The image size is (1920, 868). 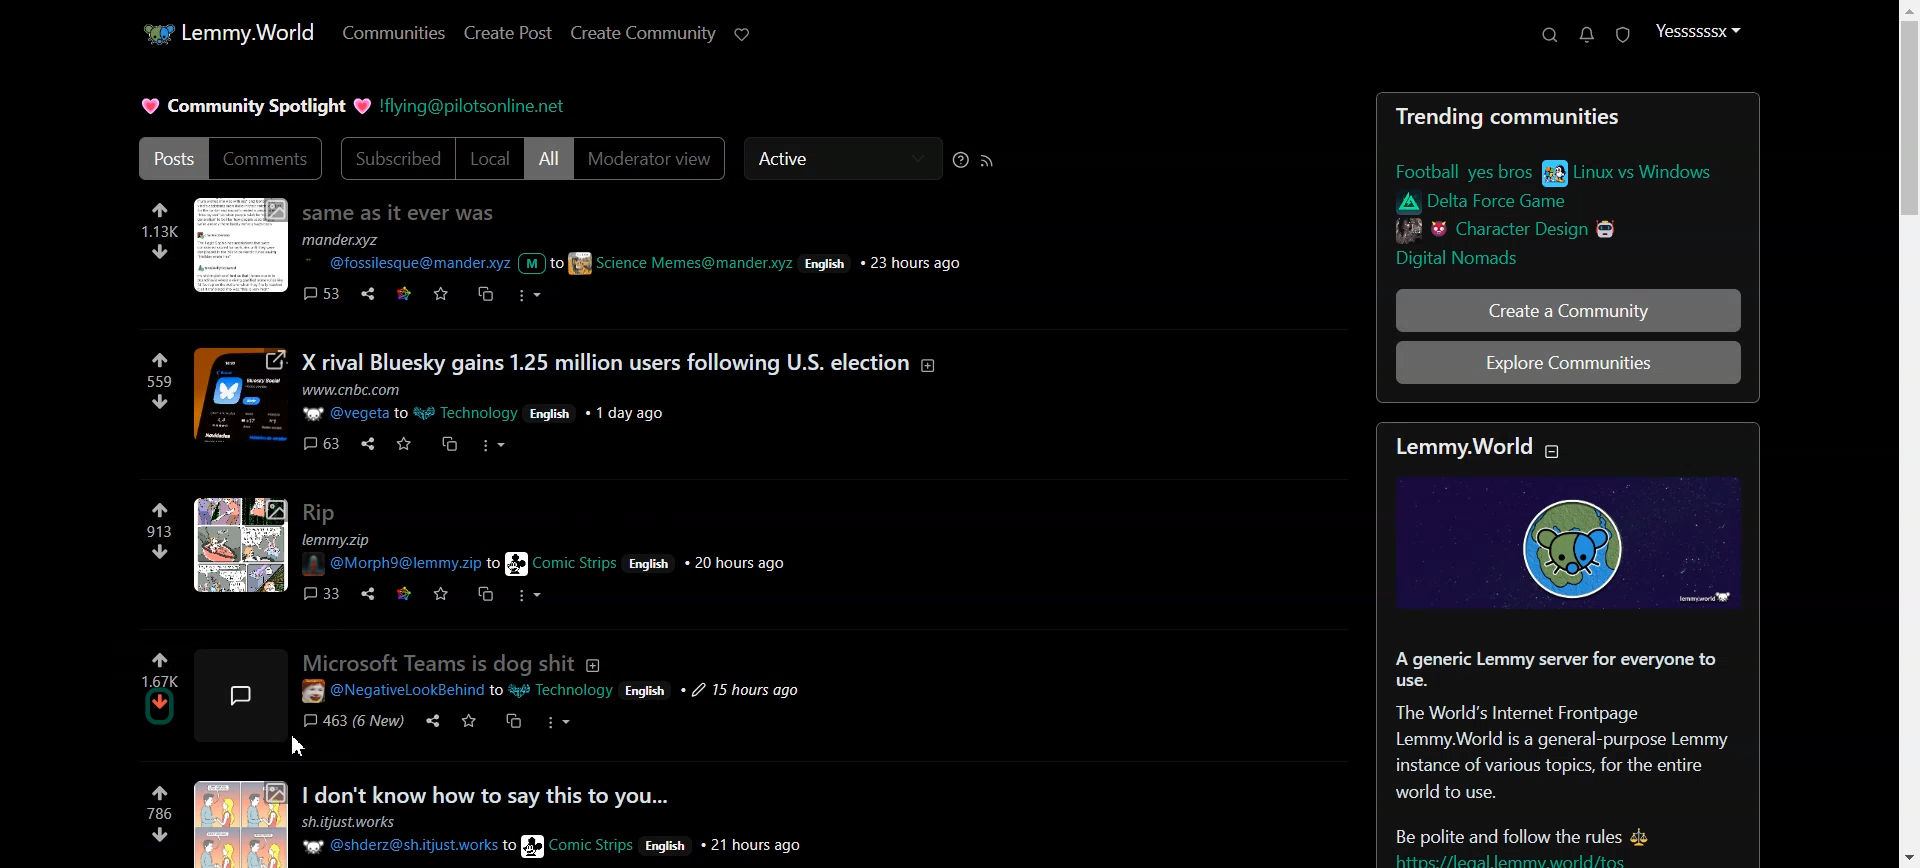 I want to click on image, so click(x=1570, y=542).